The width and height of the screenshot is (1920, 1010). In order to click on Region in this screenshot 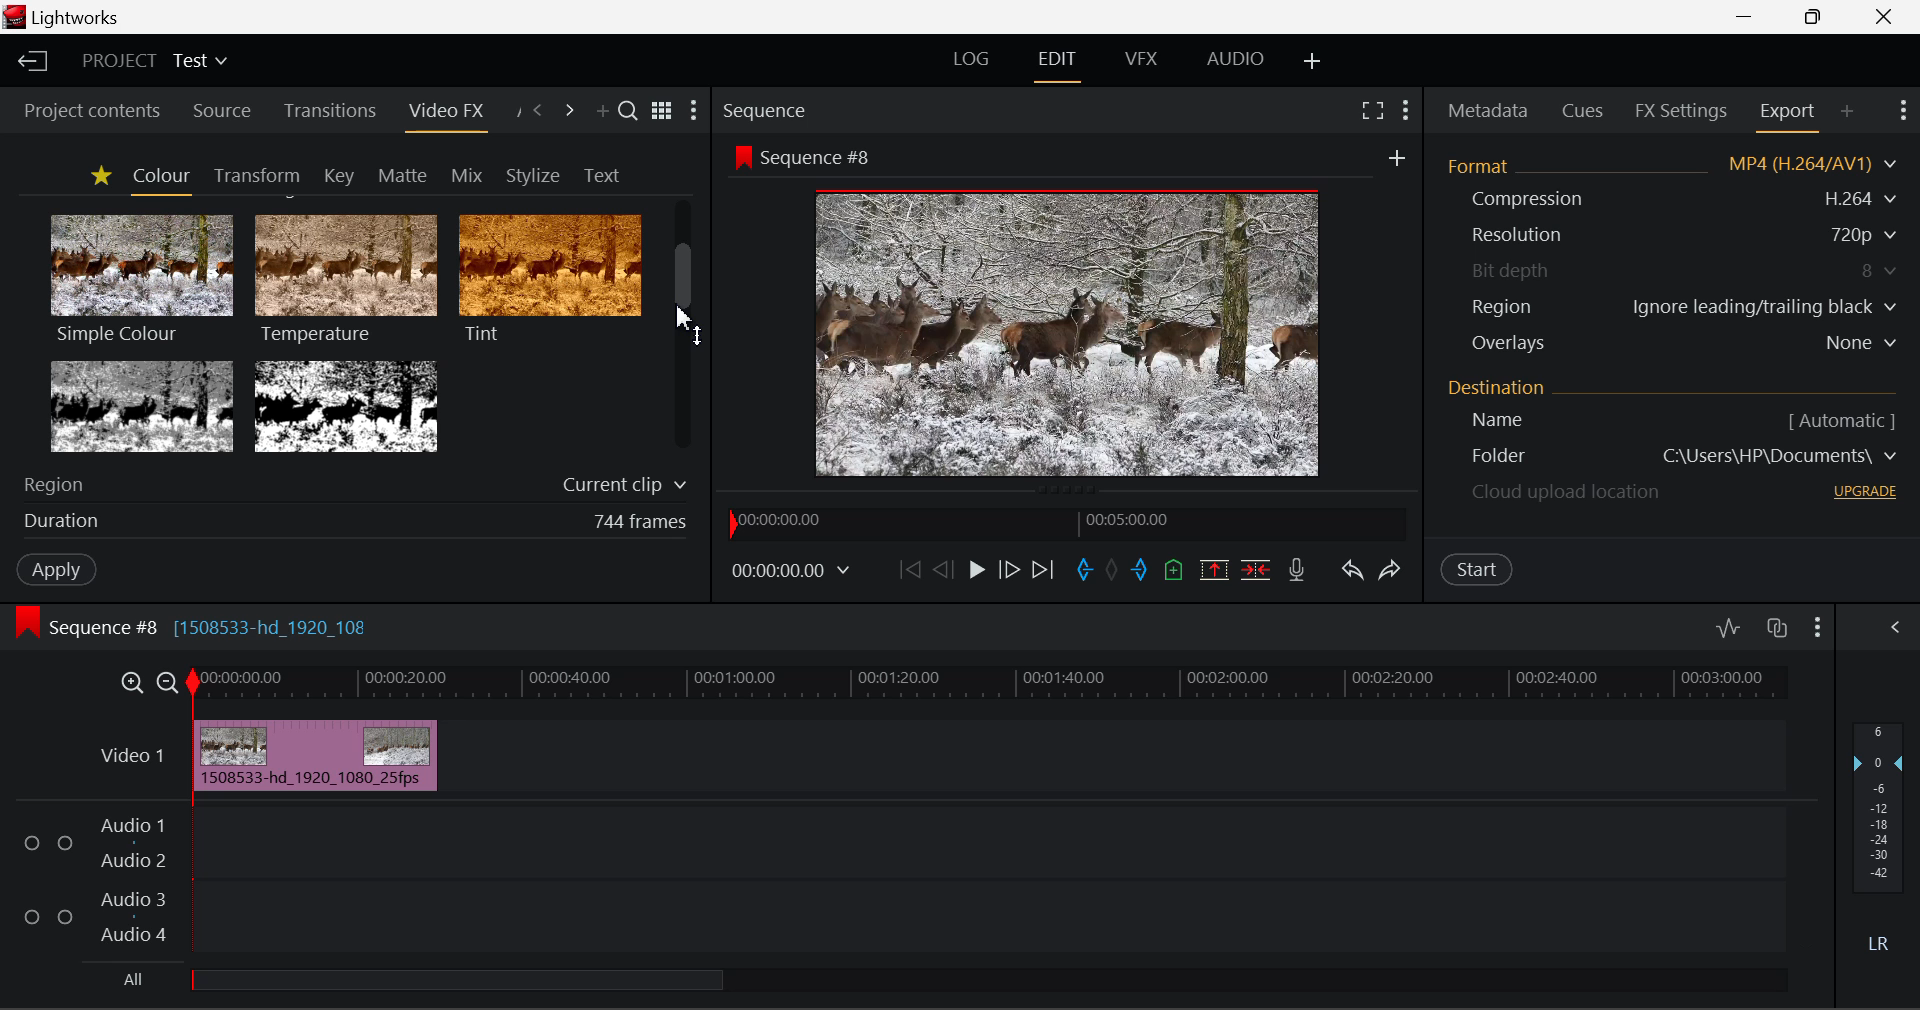, I will do `click(59, 483)`.